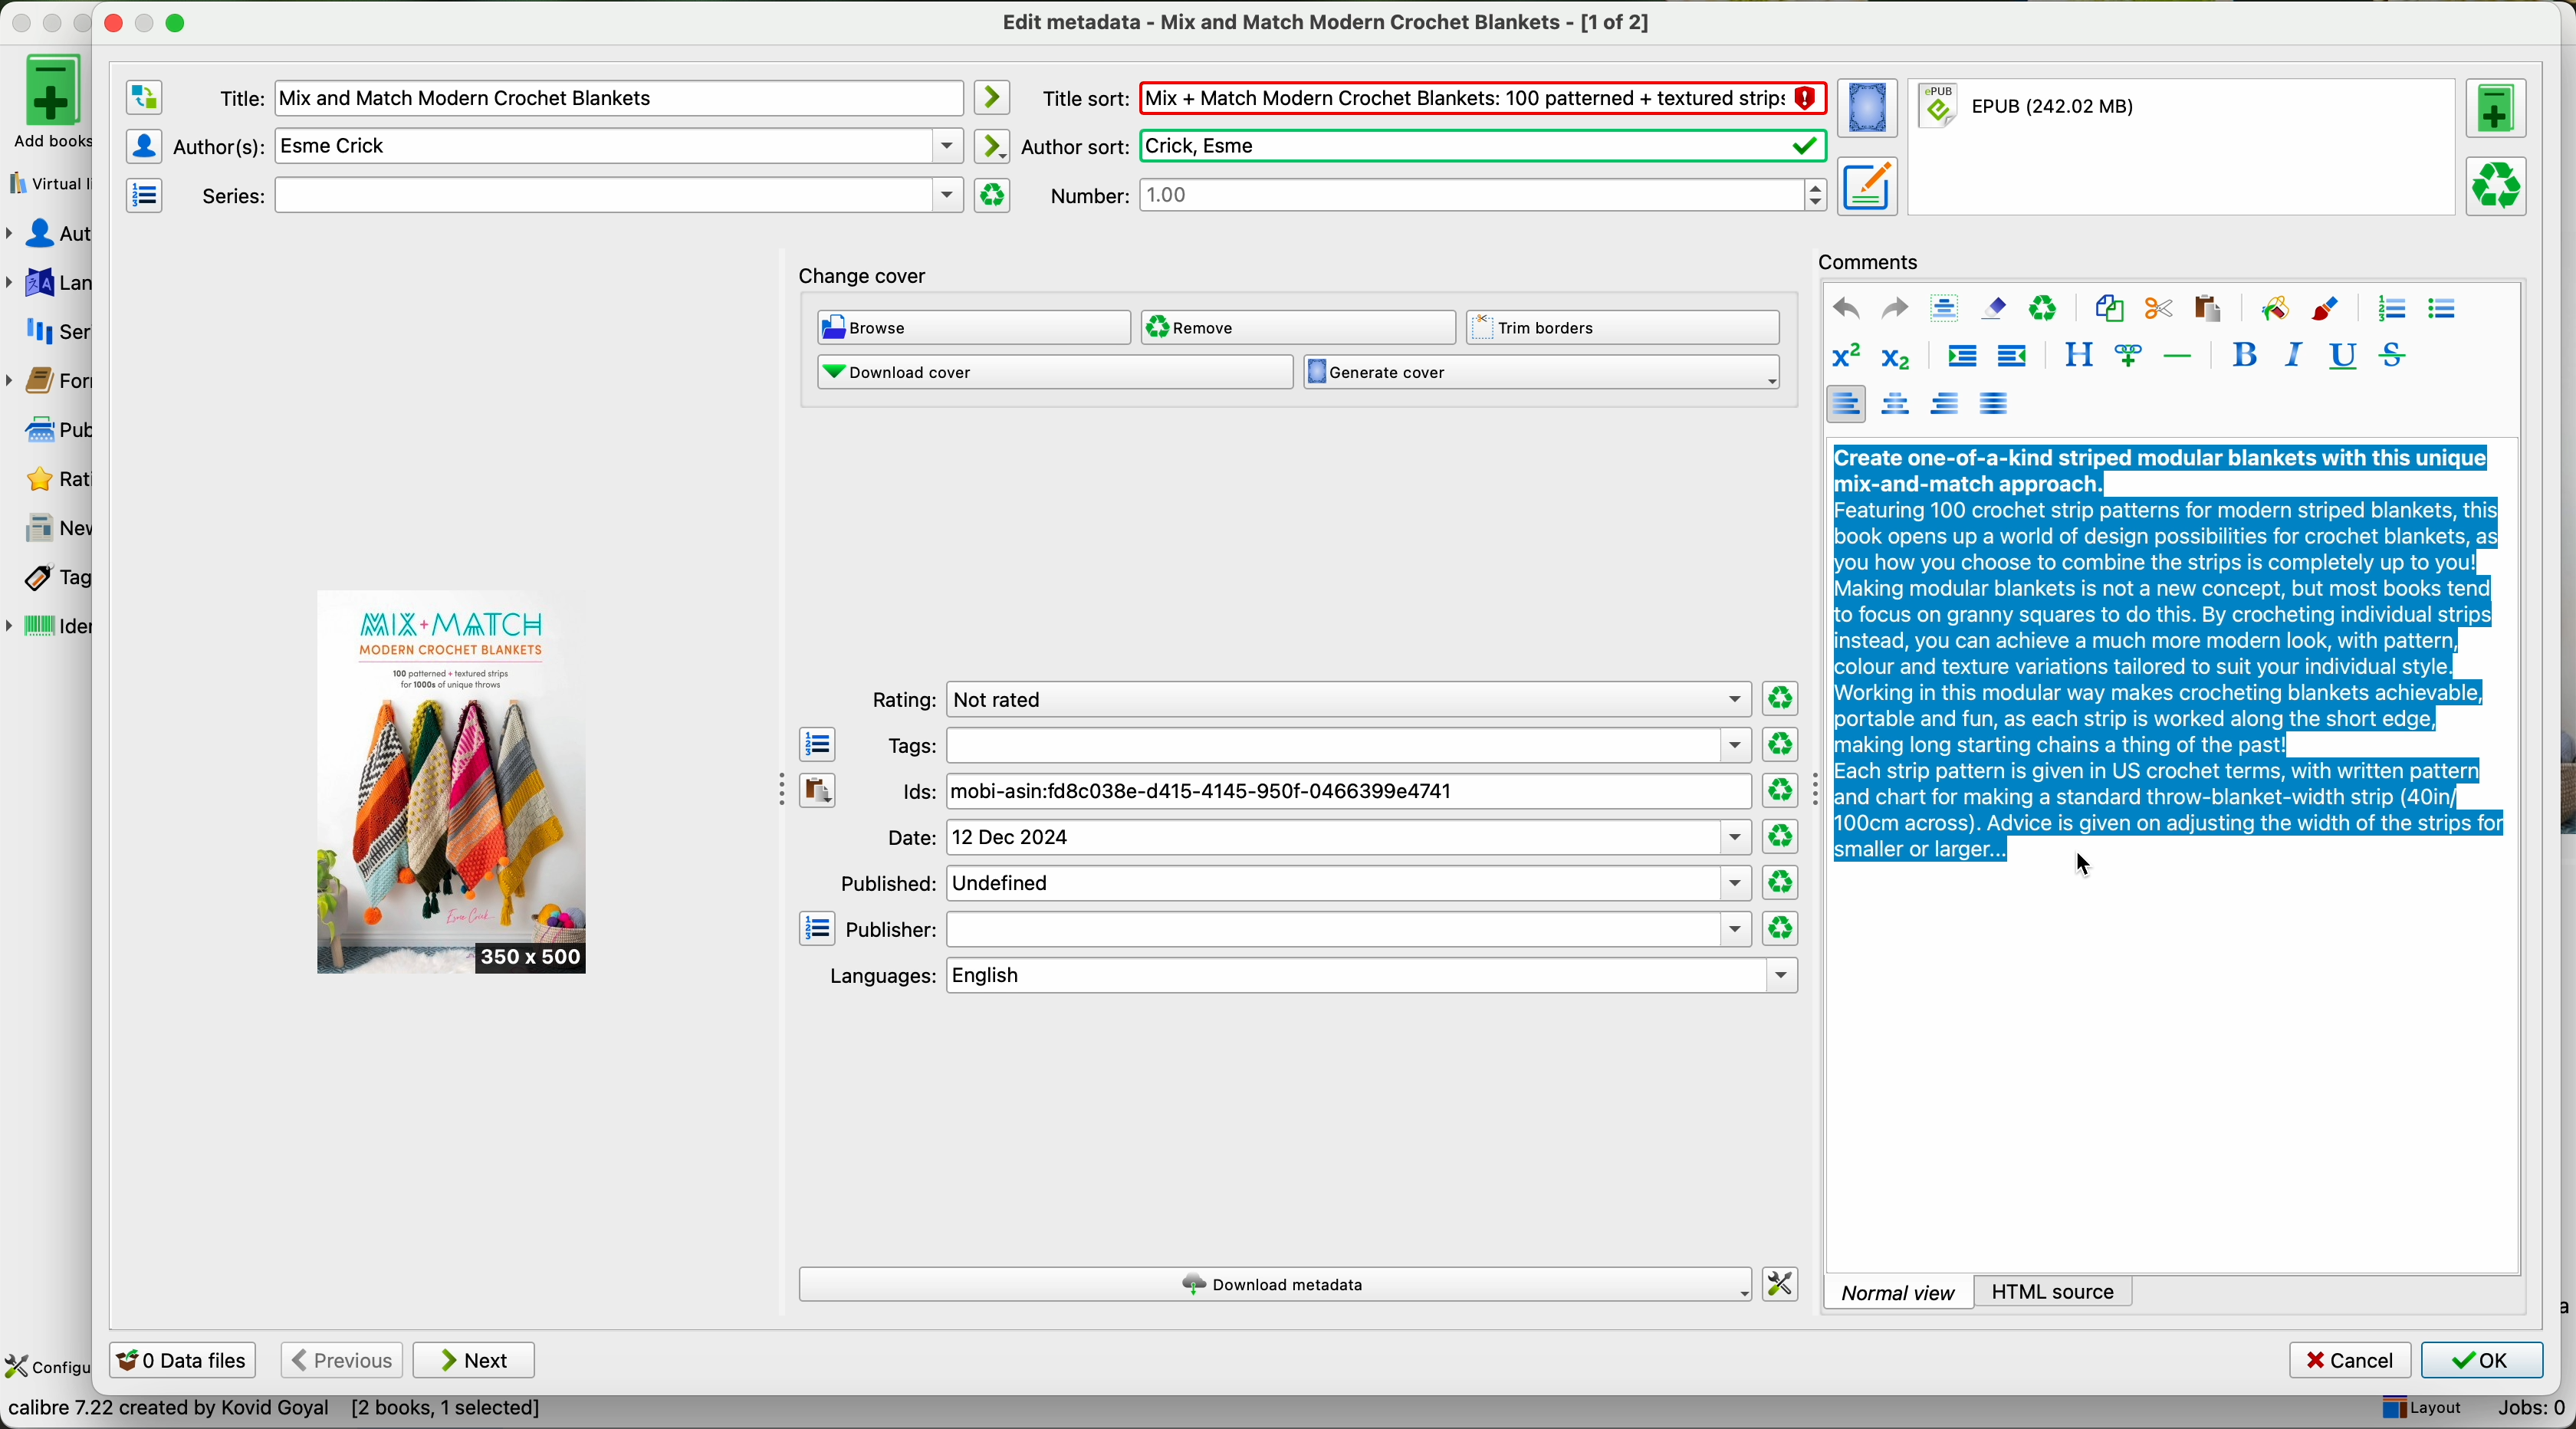 The height and width of the screenshot is (1429, 2576). What do you see at coordinates (1325, 793) in the screenshot?
I see `ids` at bounding box center [1325, 793].